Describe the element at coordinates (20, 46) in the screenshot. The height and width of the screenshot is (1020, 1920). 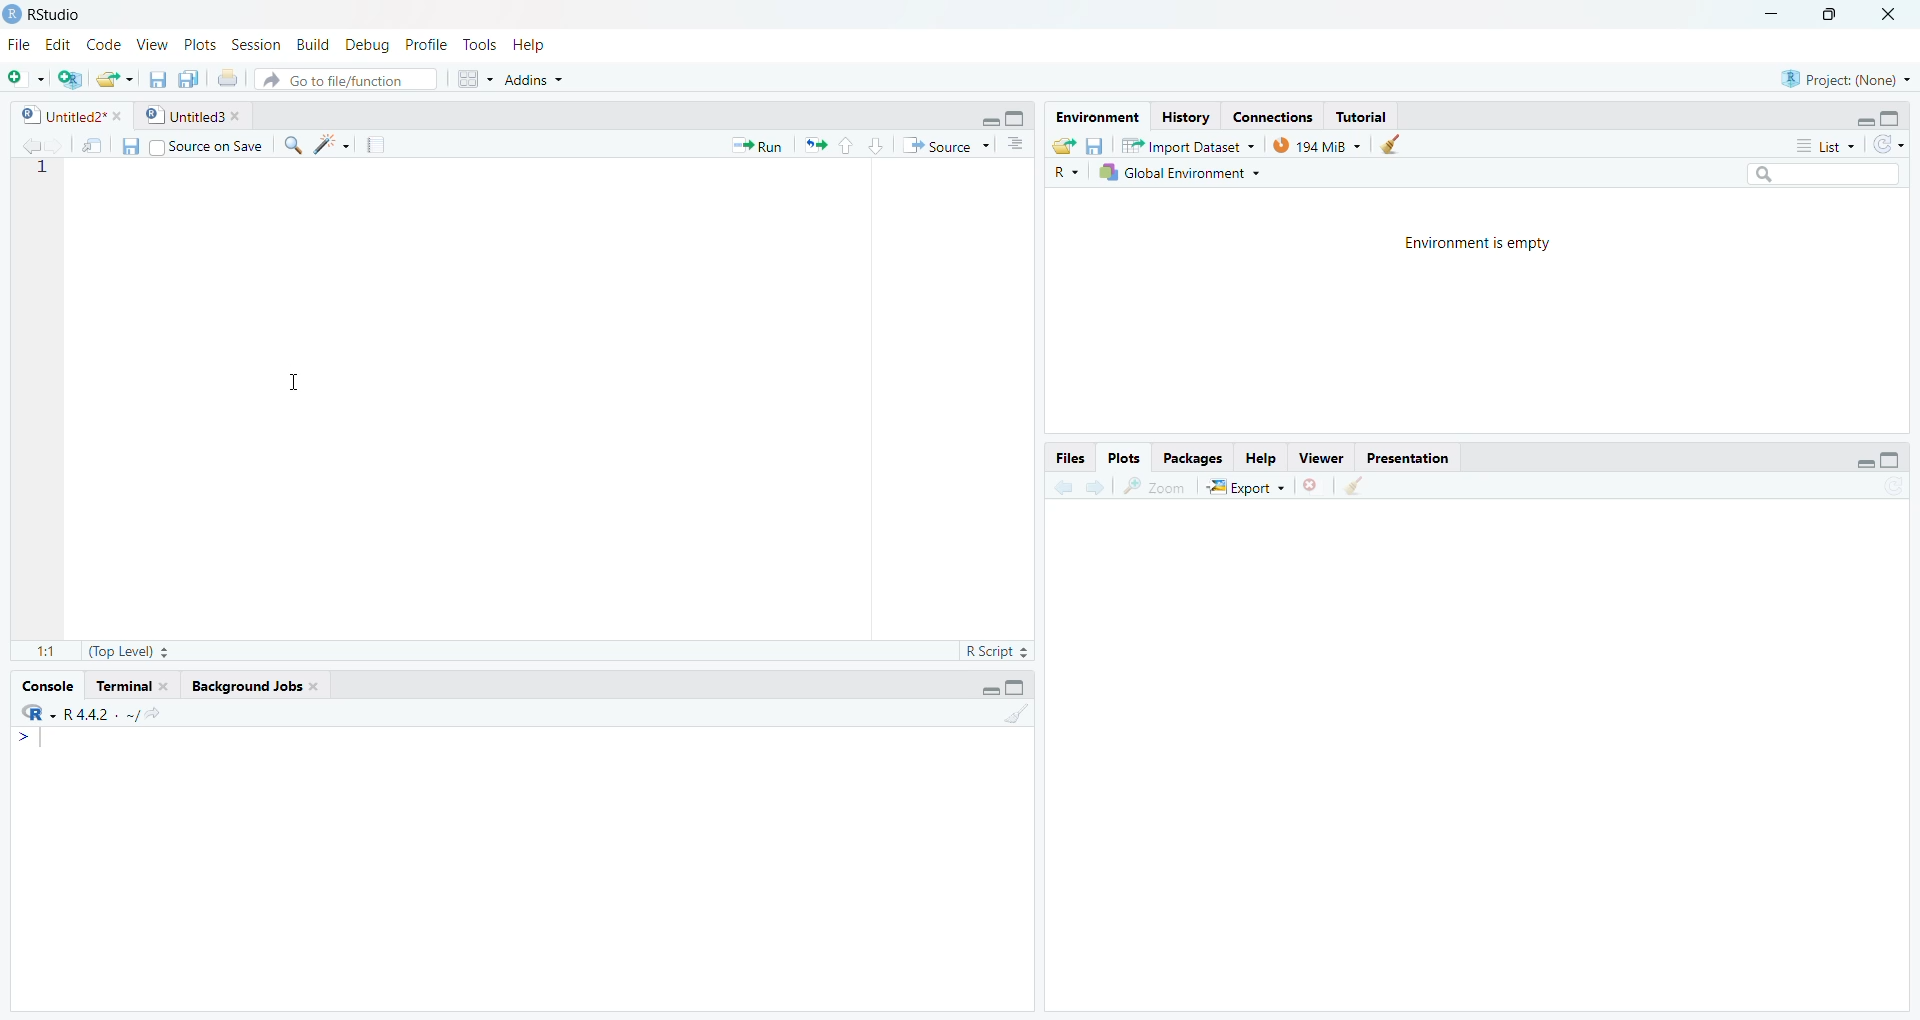
I see `File` at that location.